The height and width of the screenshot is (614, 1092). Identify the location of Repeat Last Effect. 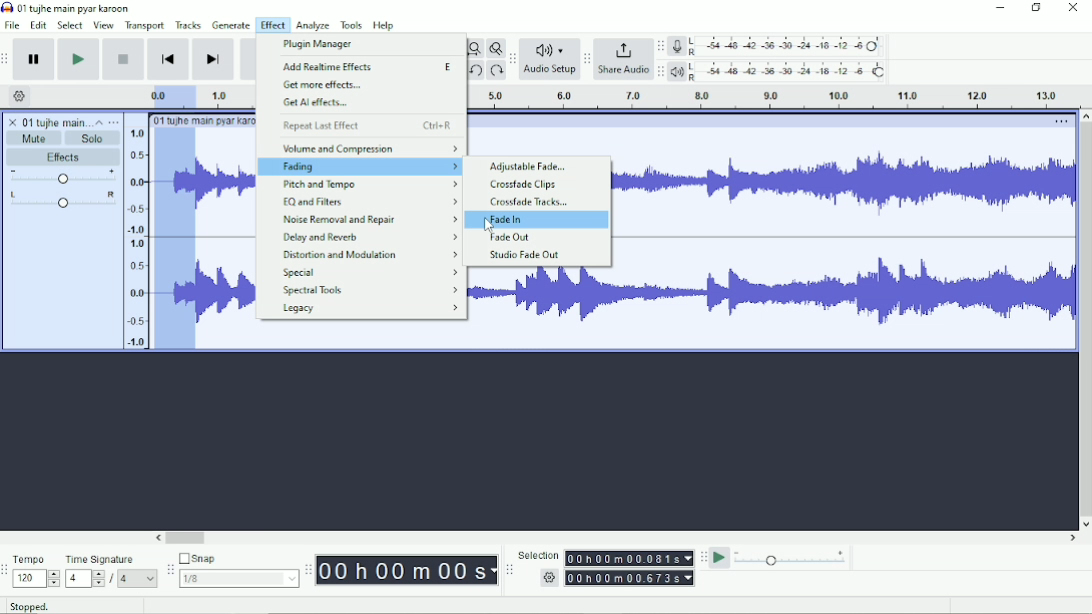
(367, 126).